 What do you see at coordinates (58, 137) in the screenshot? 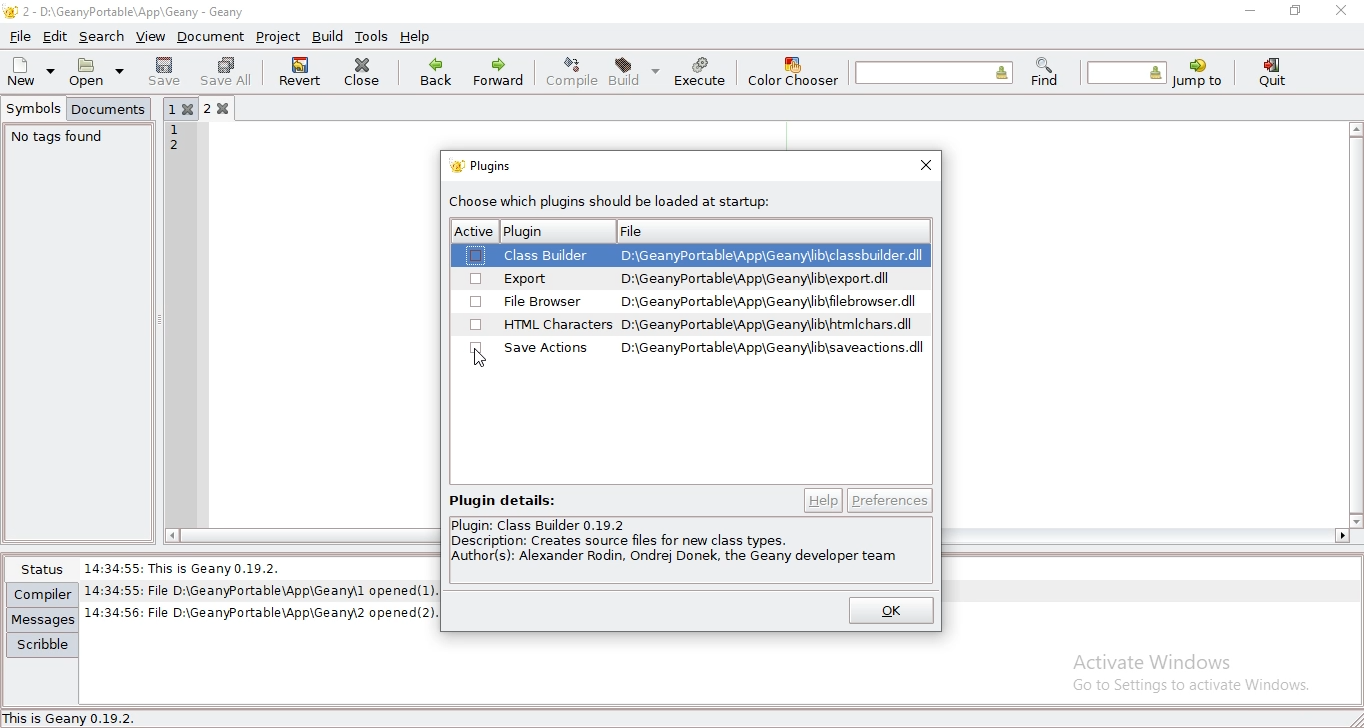
I see `no tags found` at bounding box center [58, 137].